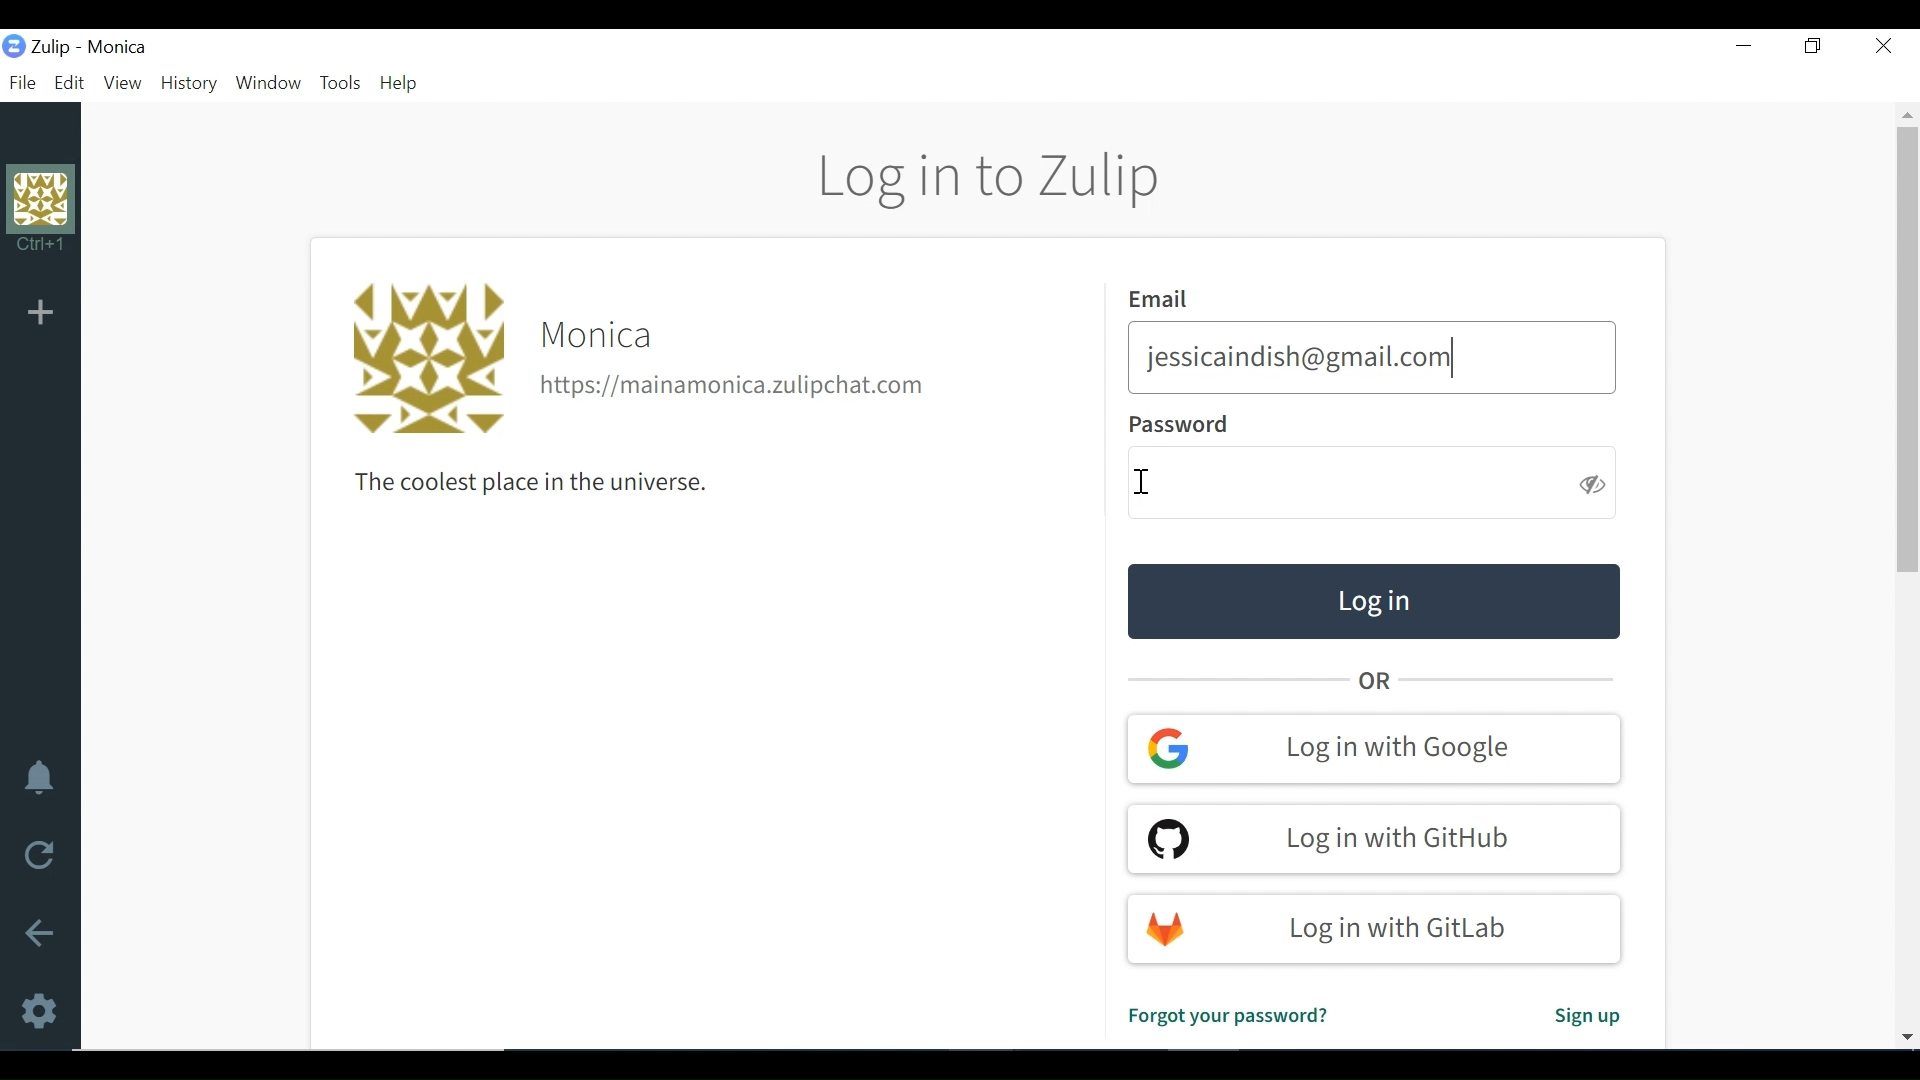 This screenshot has height=1080, width=1920. What do you see at coordinates (1301, 358) in the screenshot?
I see `jessicaindish@gmail.com|` at bounding box center [1301, 358].